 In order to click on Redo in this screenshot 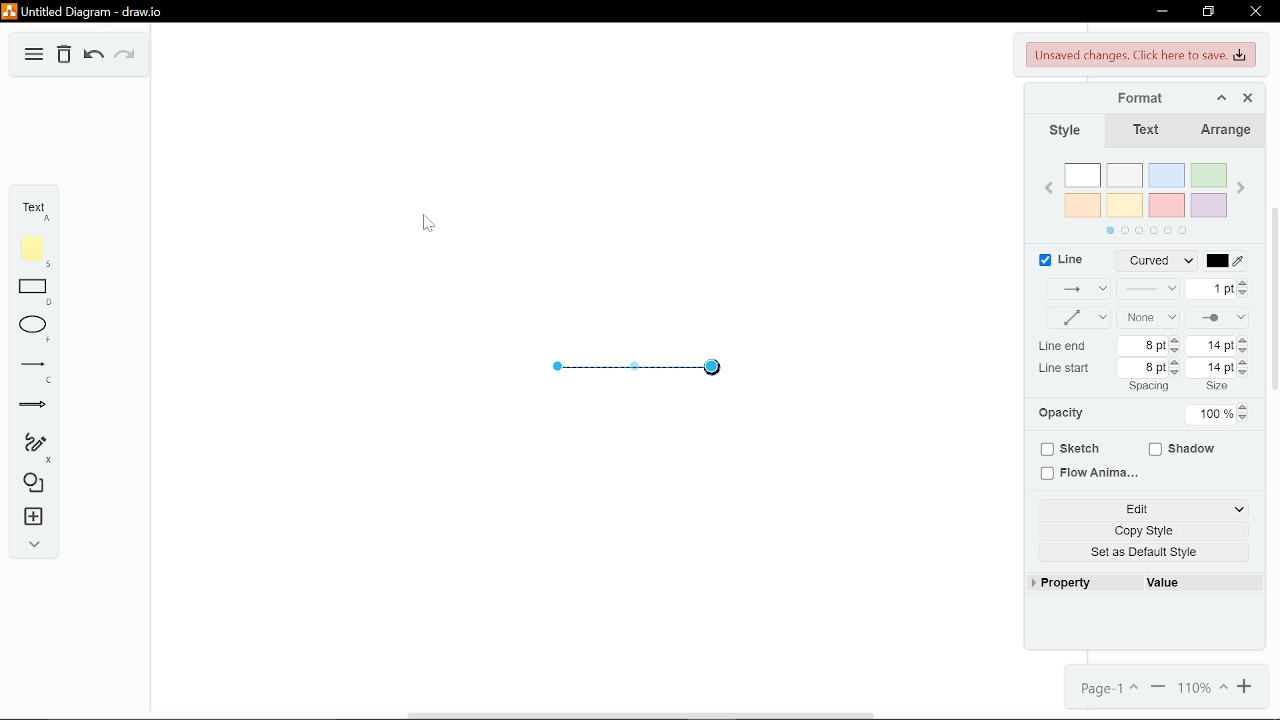, I will do `click(126, 56)`.